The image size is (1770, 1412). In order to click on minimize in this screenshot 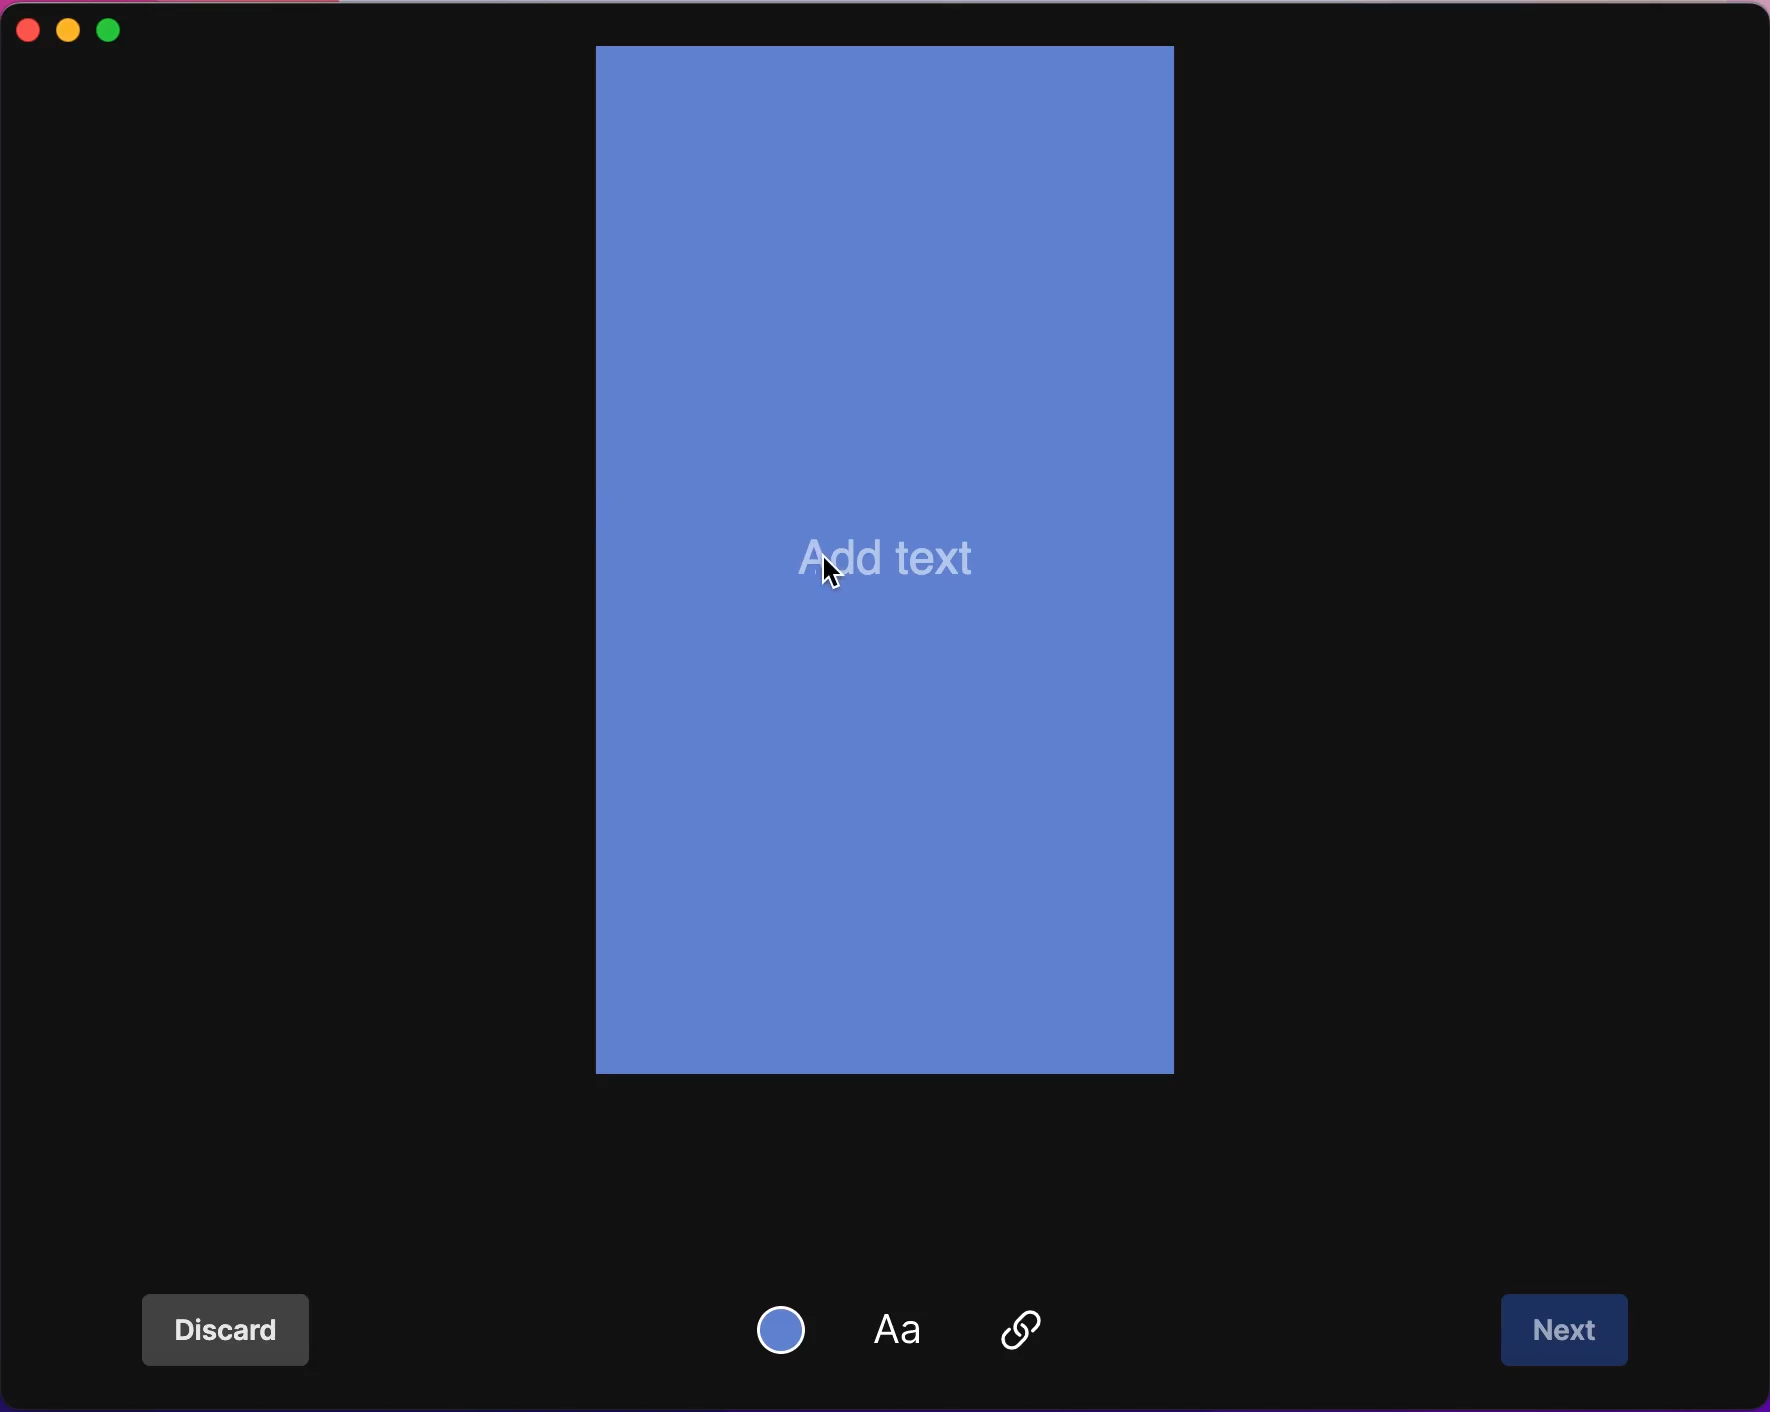, I will do `click(69, 30)`.